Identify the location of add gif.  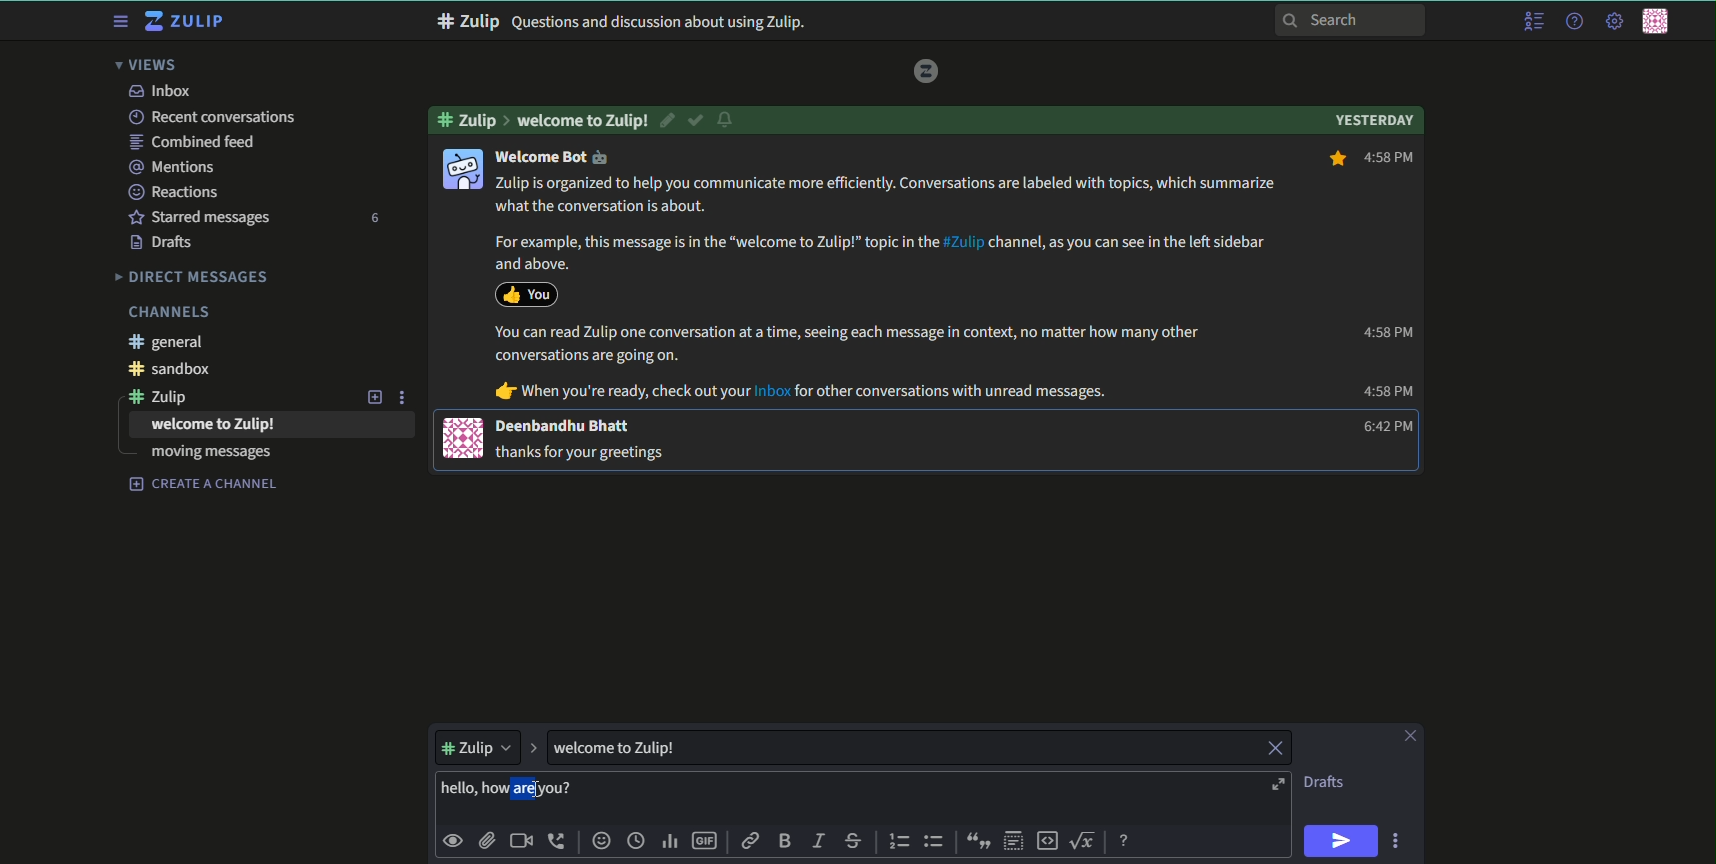
(707, 843).